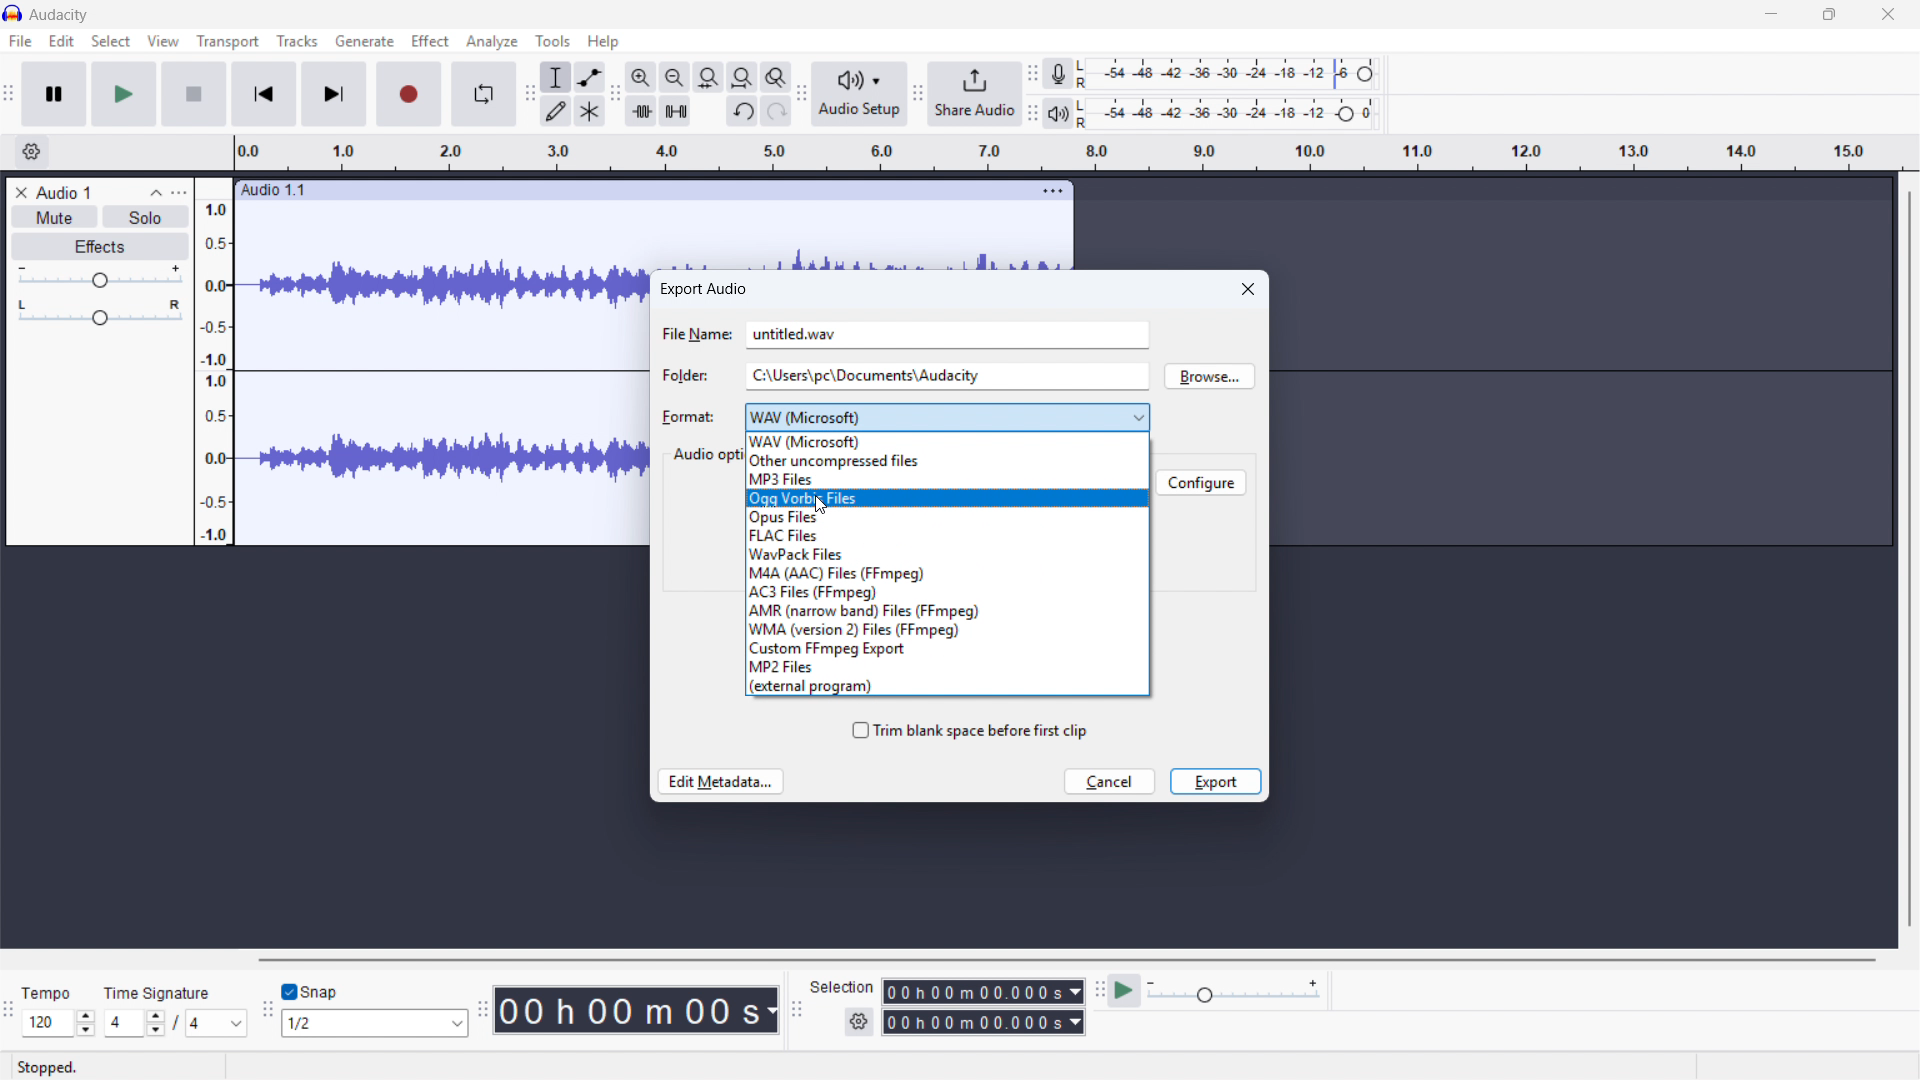 The height and width of the screenshot is (1080, 1920). Describe the element at coordinates (947, 628) in the screenshot. I see `WMA version 2` at that location.